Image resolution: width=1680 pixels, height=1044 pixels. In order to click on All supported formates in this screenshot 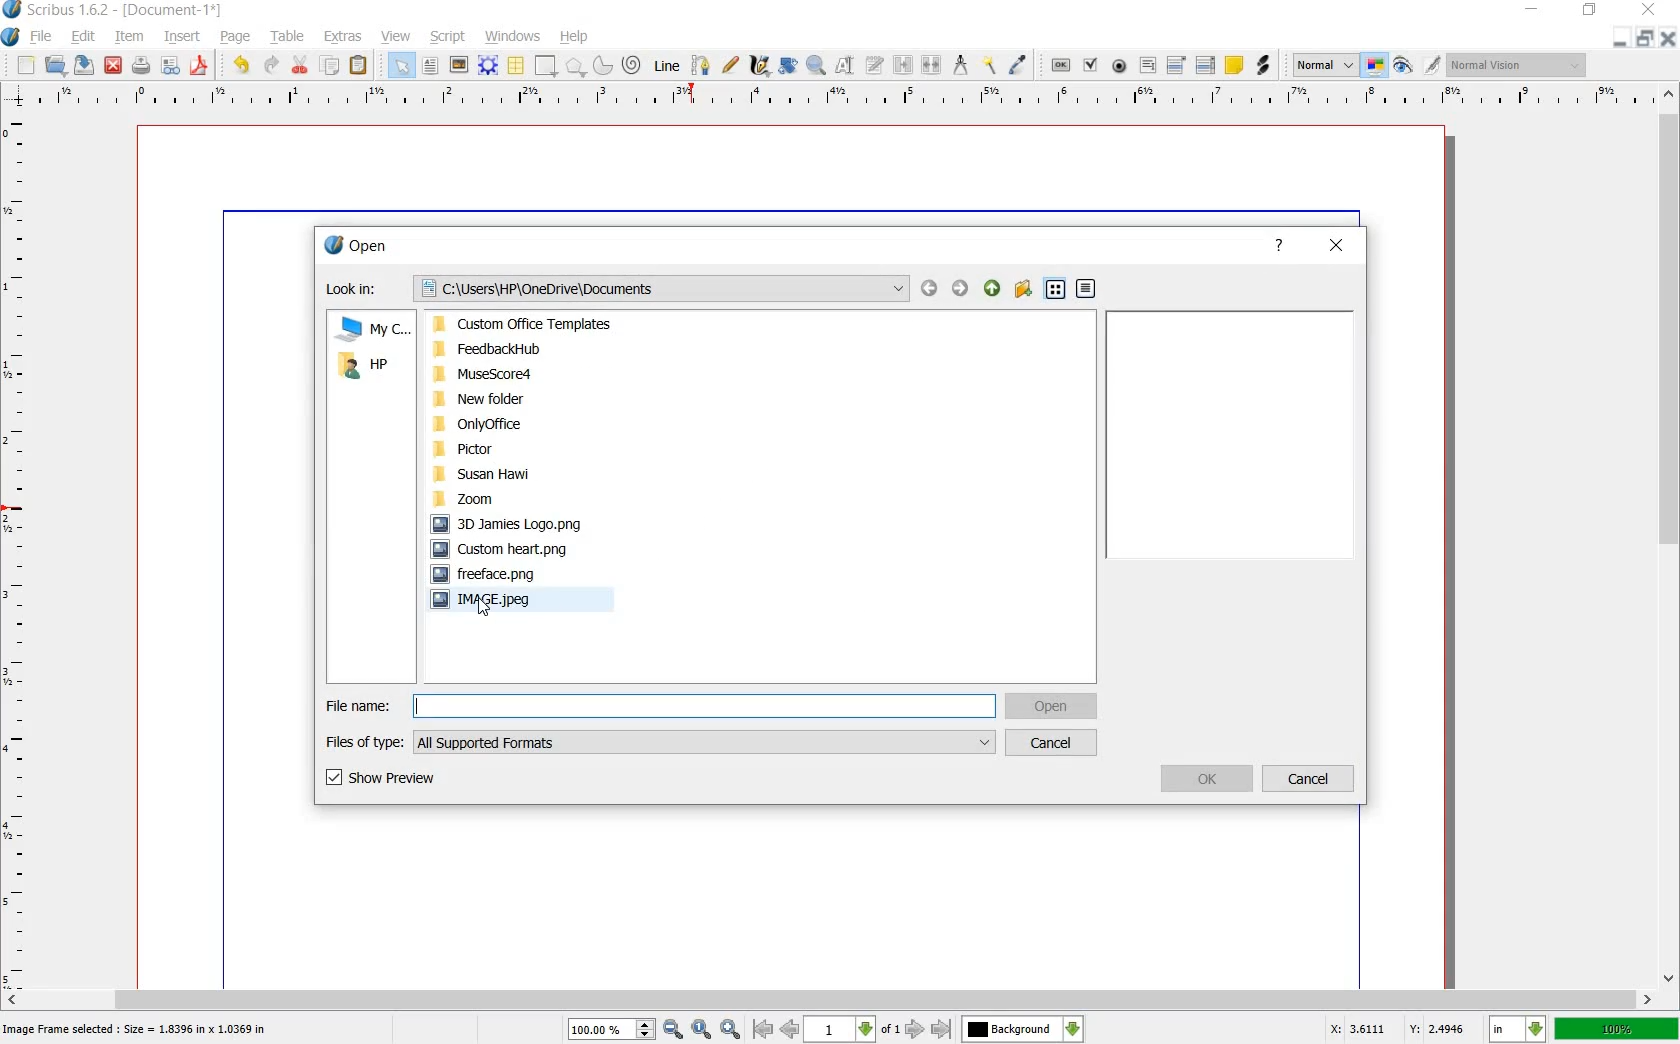, I will do `click(676, 745)`.